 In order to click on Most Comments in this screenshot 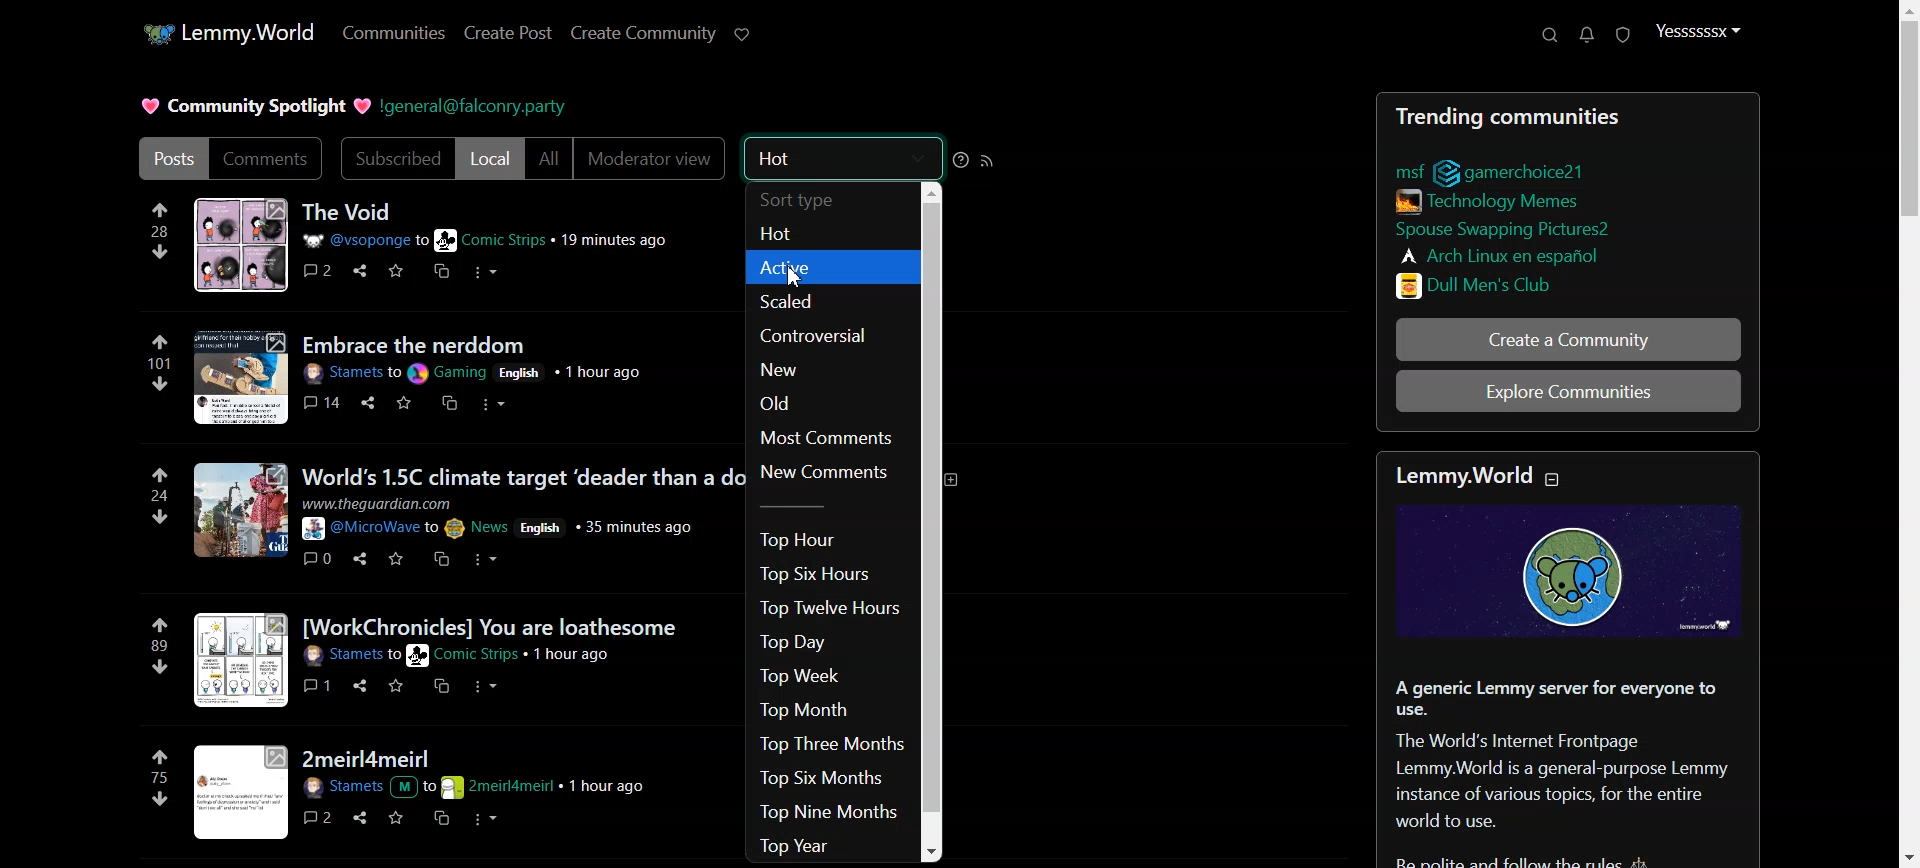, I will do `click(827, 437)`.